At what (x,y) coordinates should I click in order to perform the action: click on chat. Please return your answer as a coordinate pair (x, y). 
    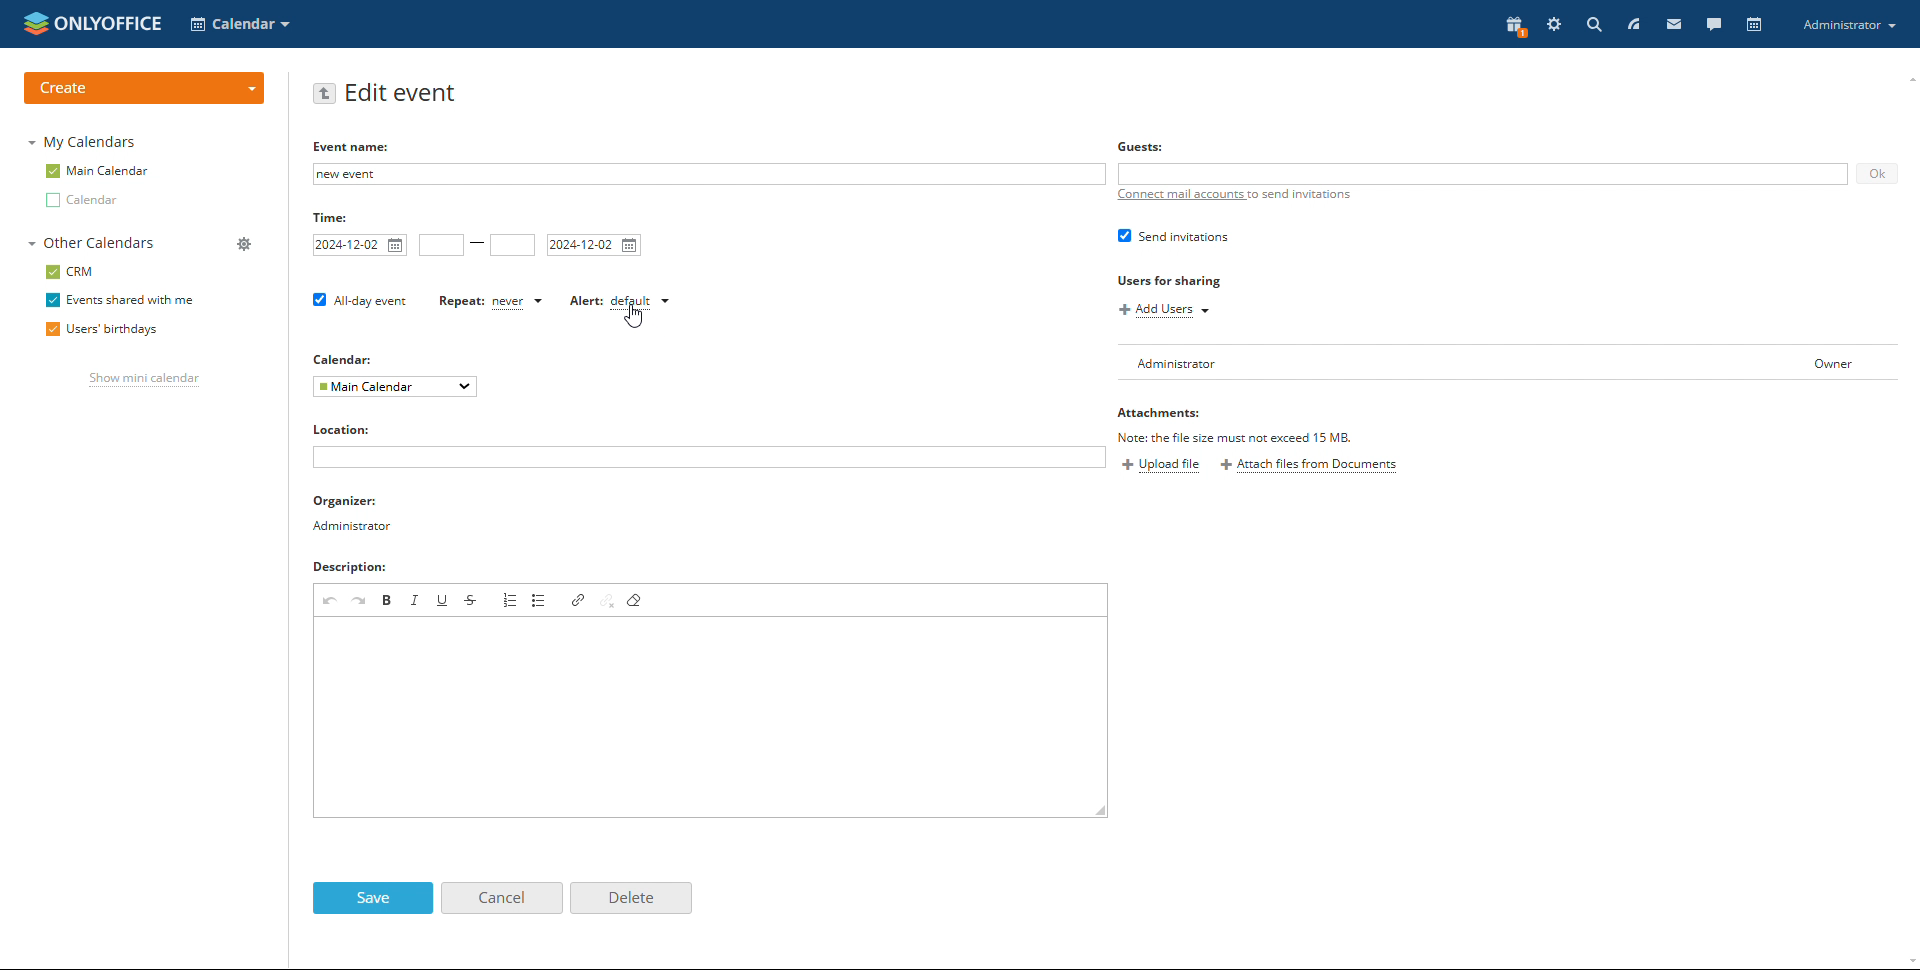
    Looking at the image, I should click on (1714, 24).